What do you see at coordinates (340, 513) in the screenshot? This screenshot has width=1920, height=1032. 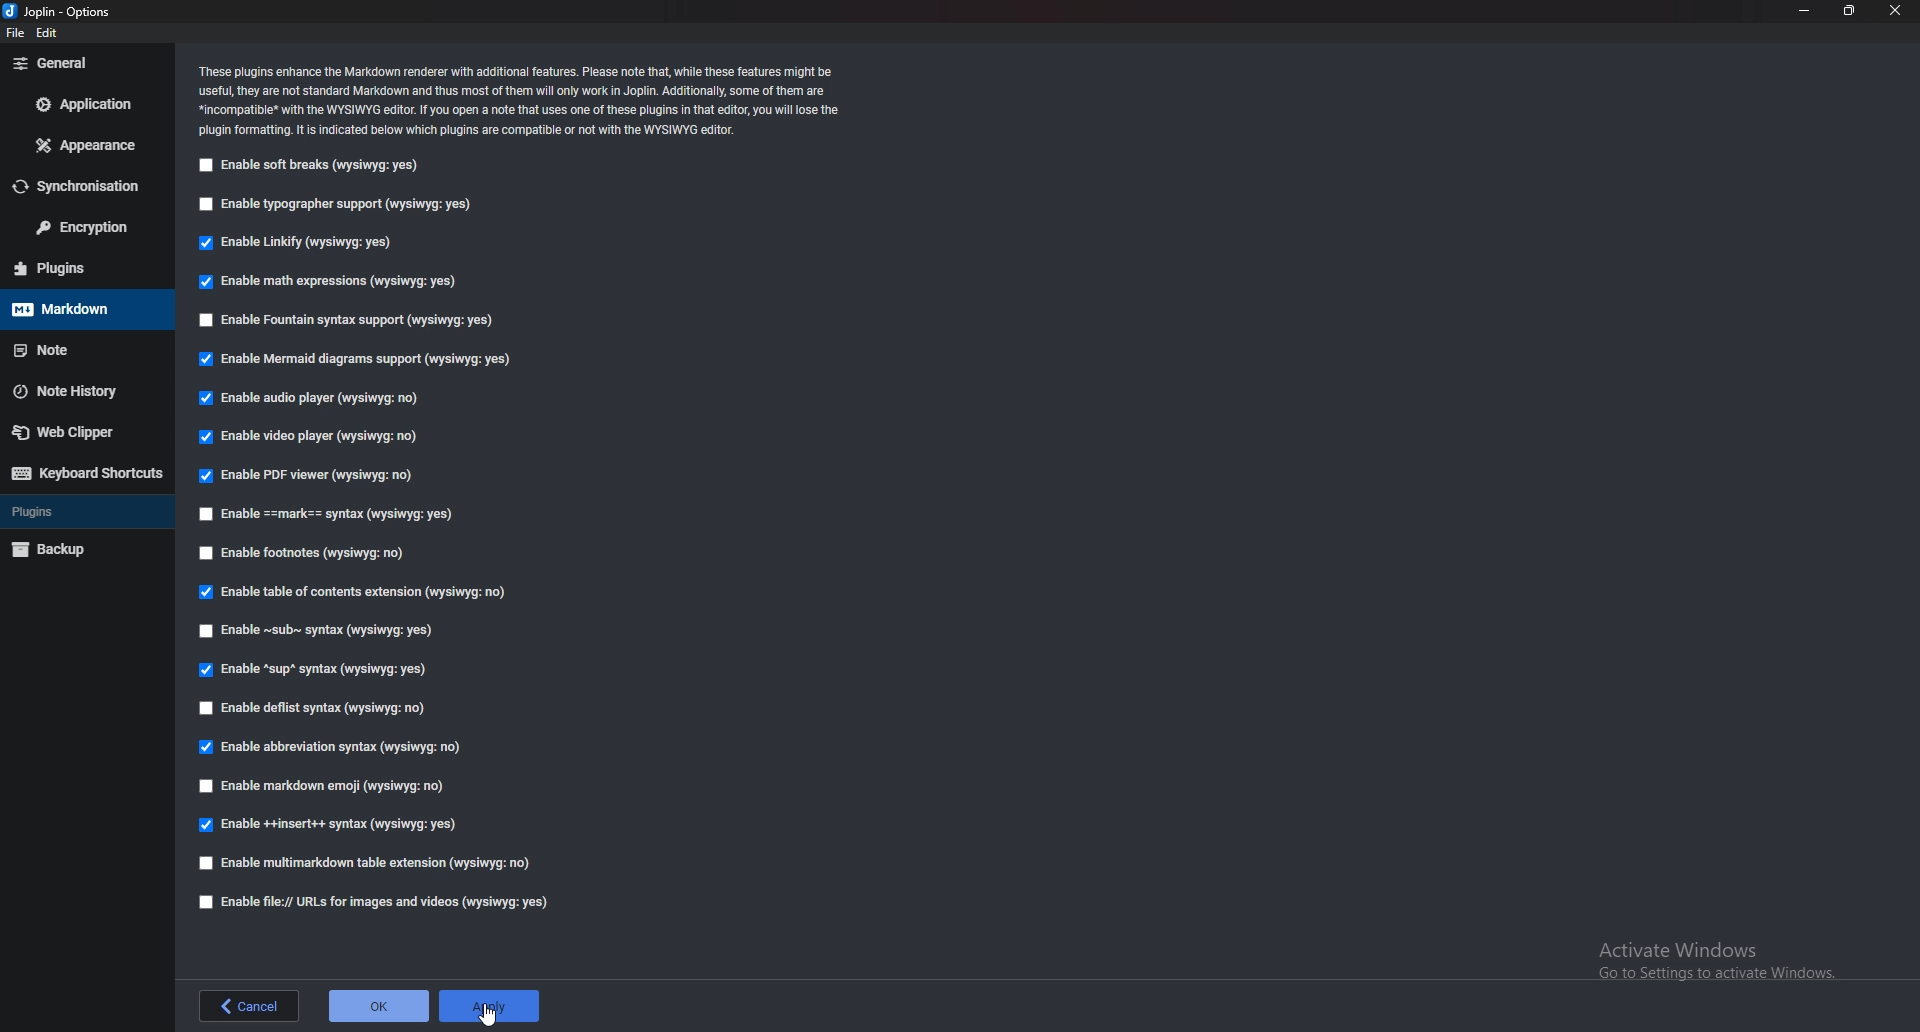 I see `Enable Mark Syntax` at bounding box center [340, 513].